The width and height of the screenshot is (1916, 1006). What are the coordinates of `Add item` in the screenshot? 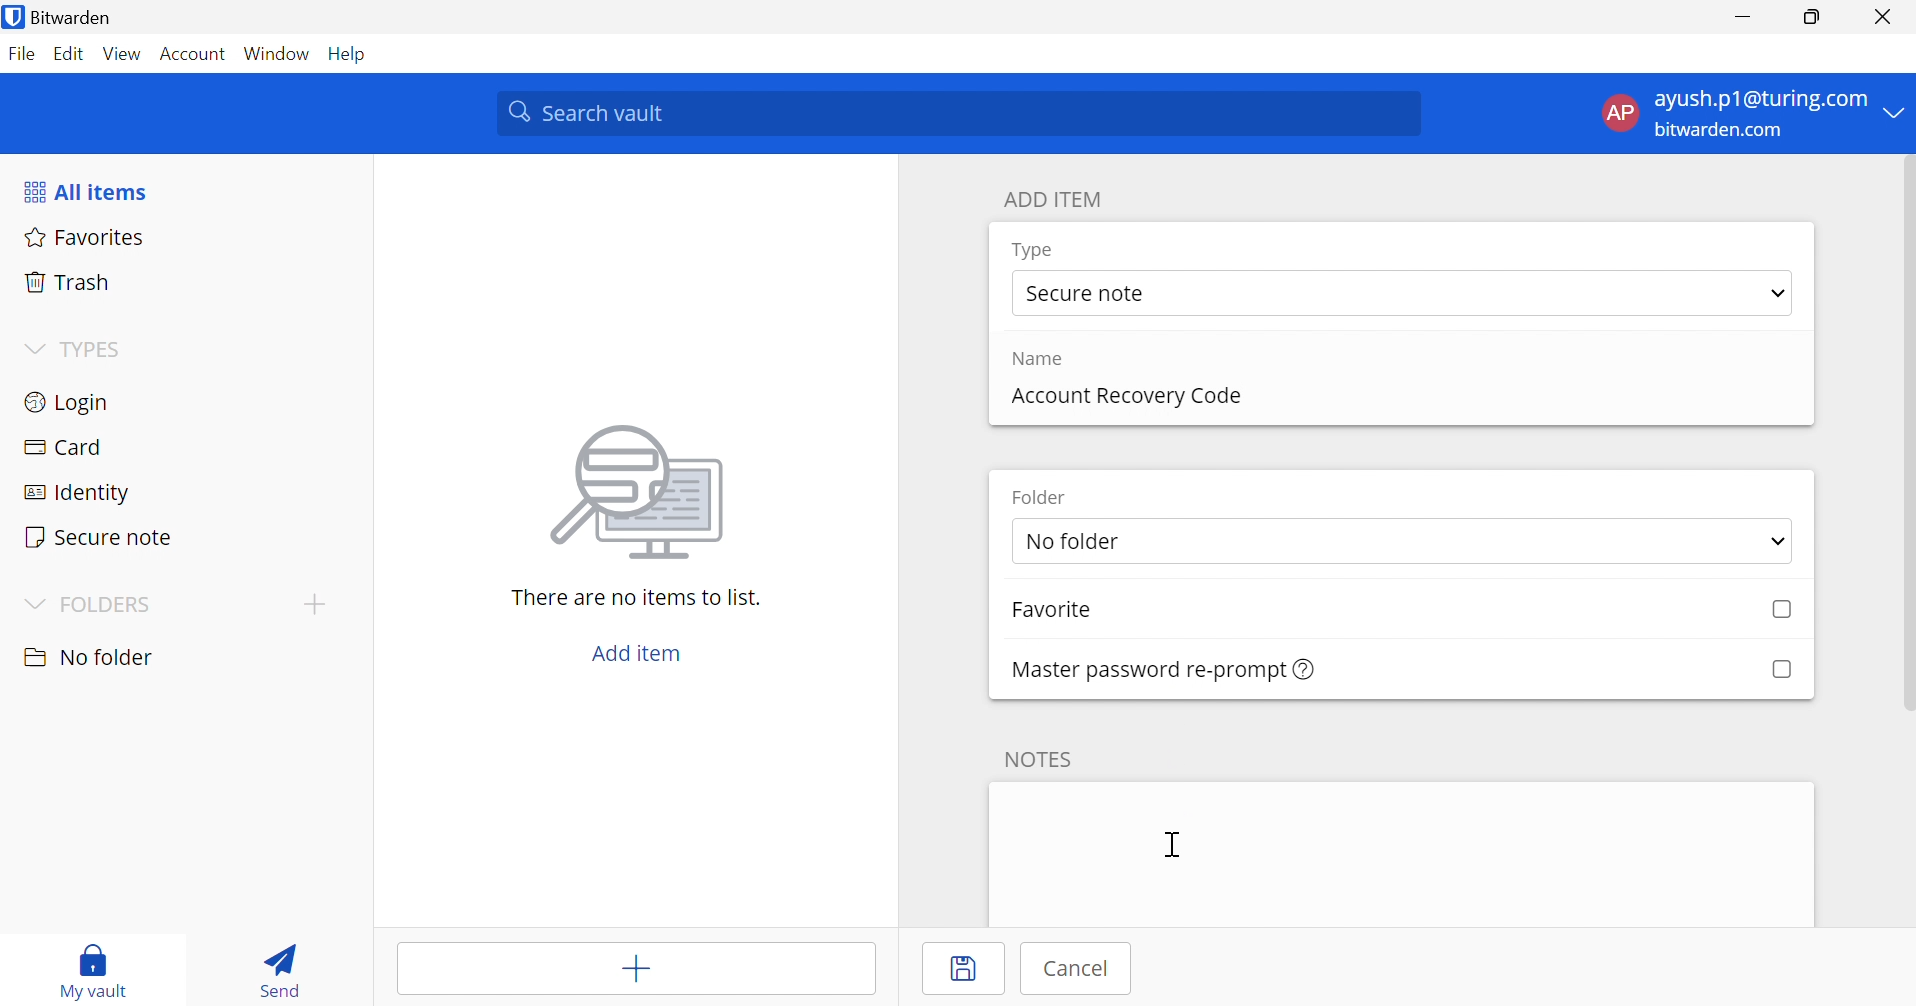 It's located at (635, 654).